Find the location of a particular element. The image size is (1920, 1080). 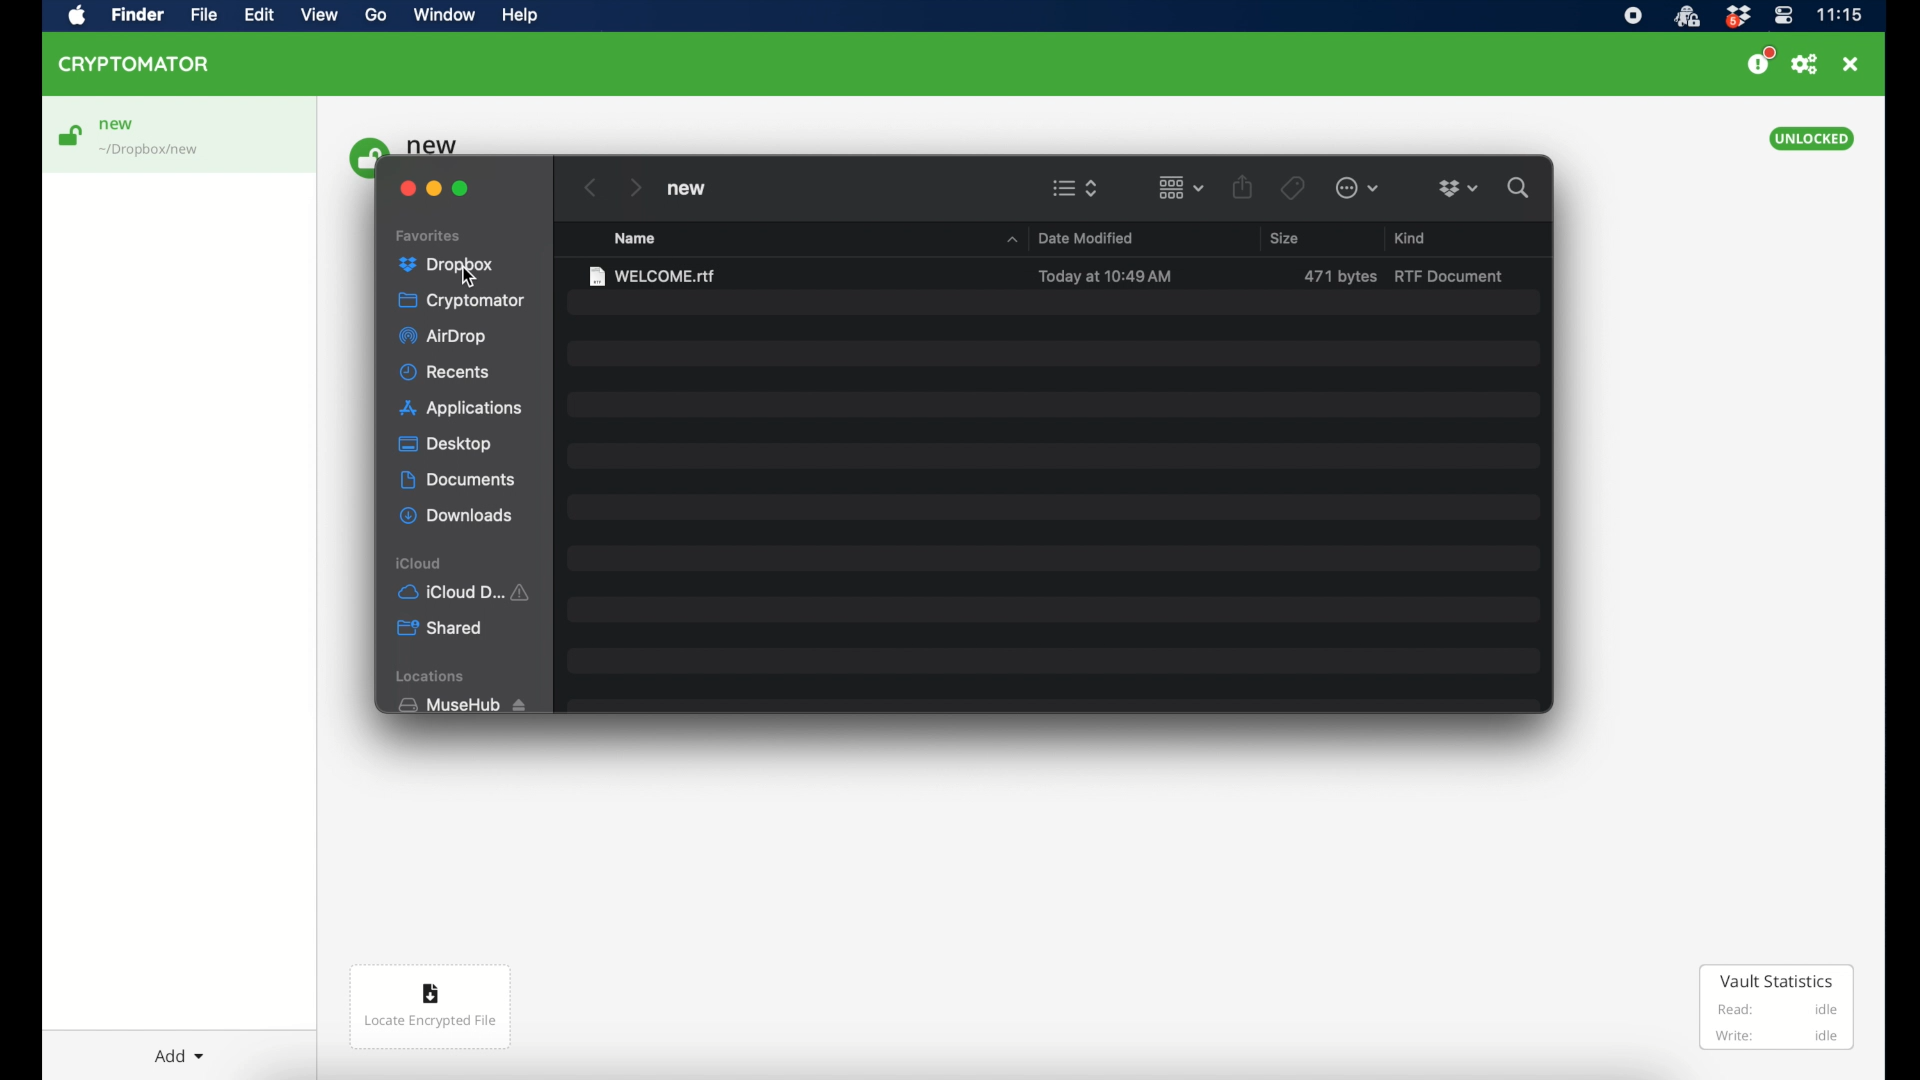

applications is located at coordinates (464, 409).